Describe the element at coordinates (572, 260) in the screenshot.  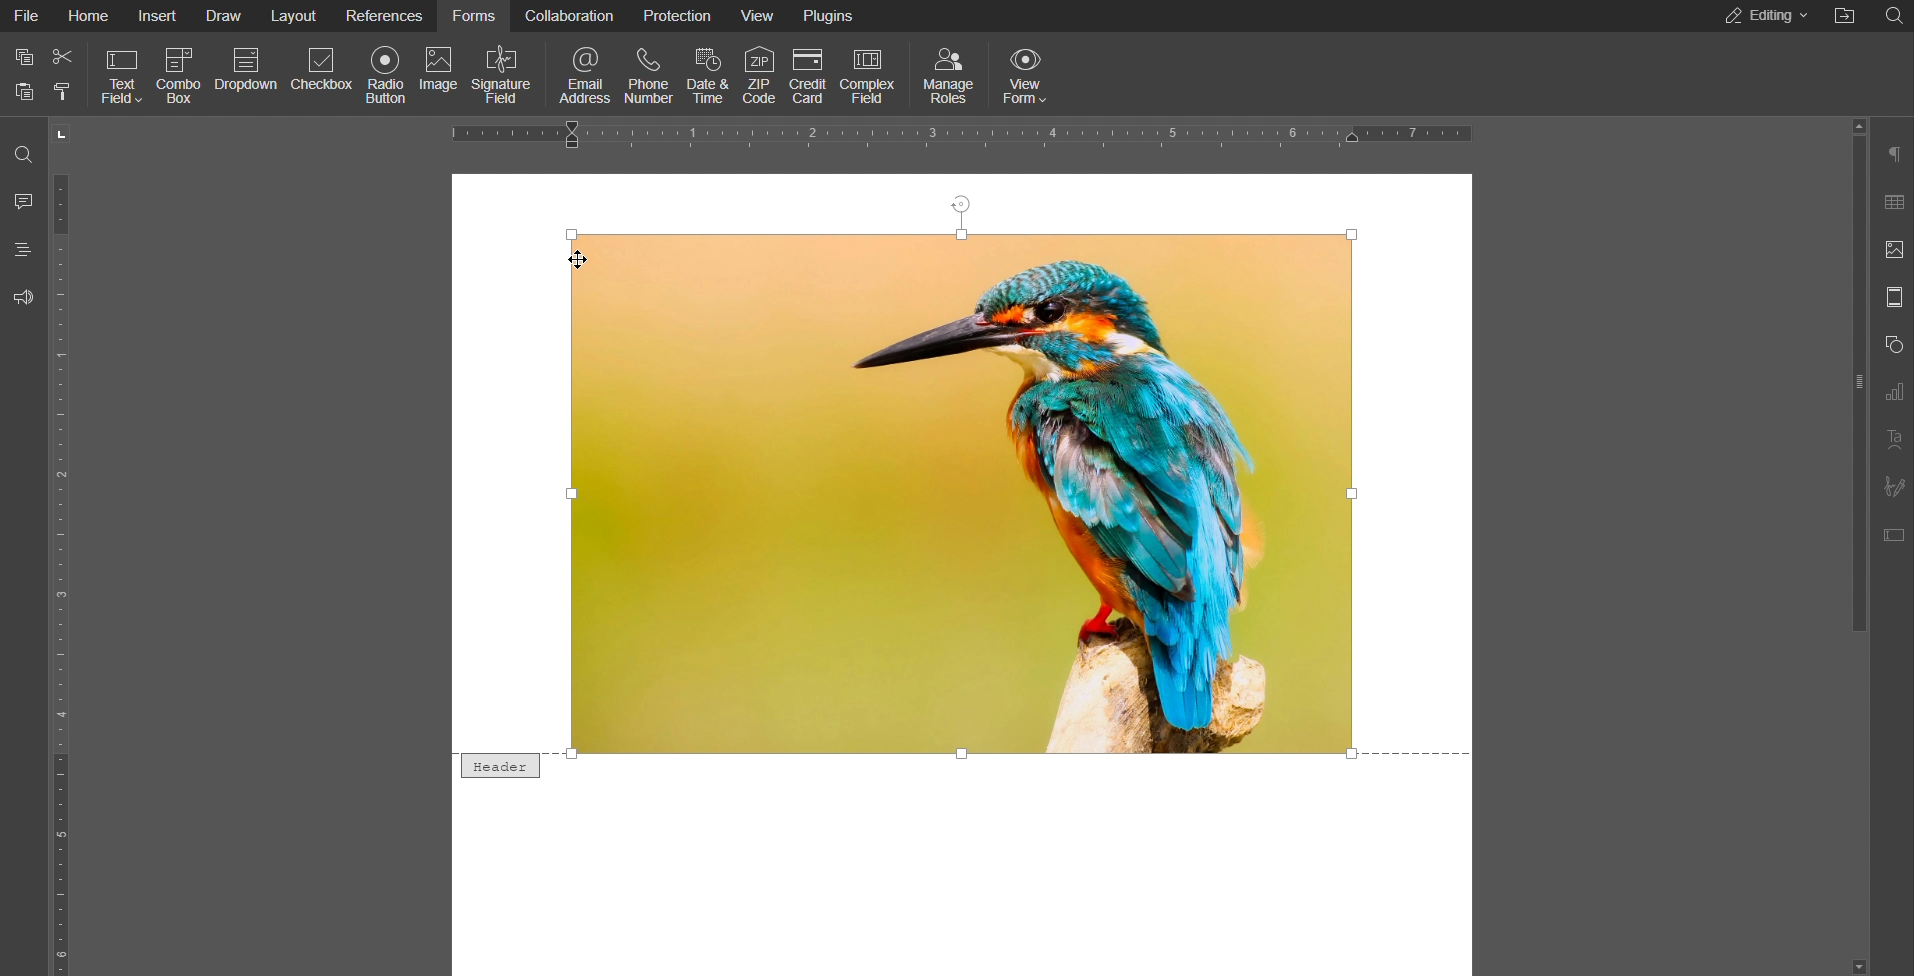
I see `cursor` at that location.